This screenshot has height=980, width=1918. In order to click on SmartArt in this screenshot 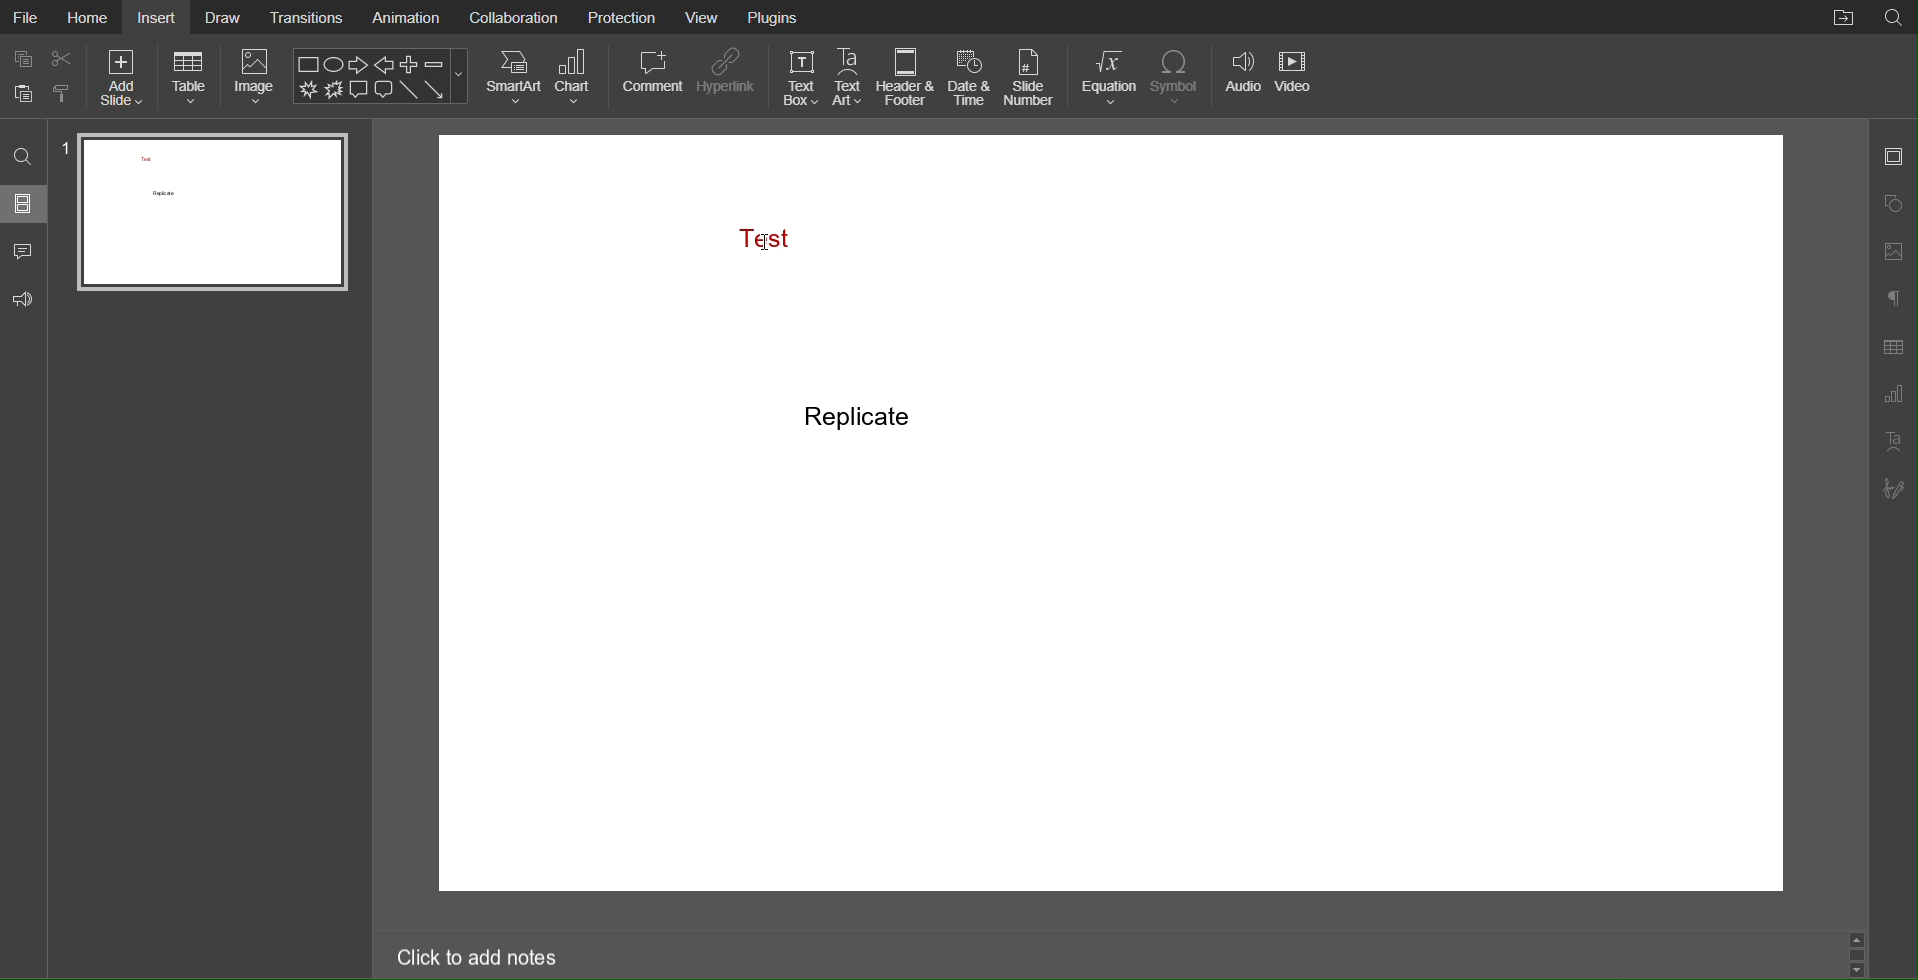, I will do `click(513, 77)`.